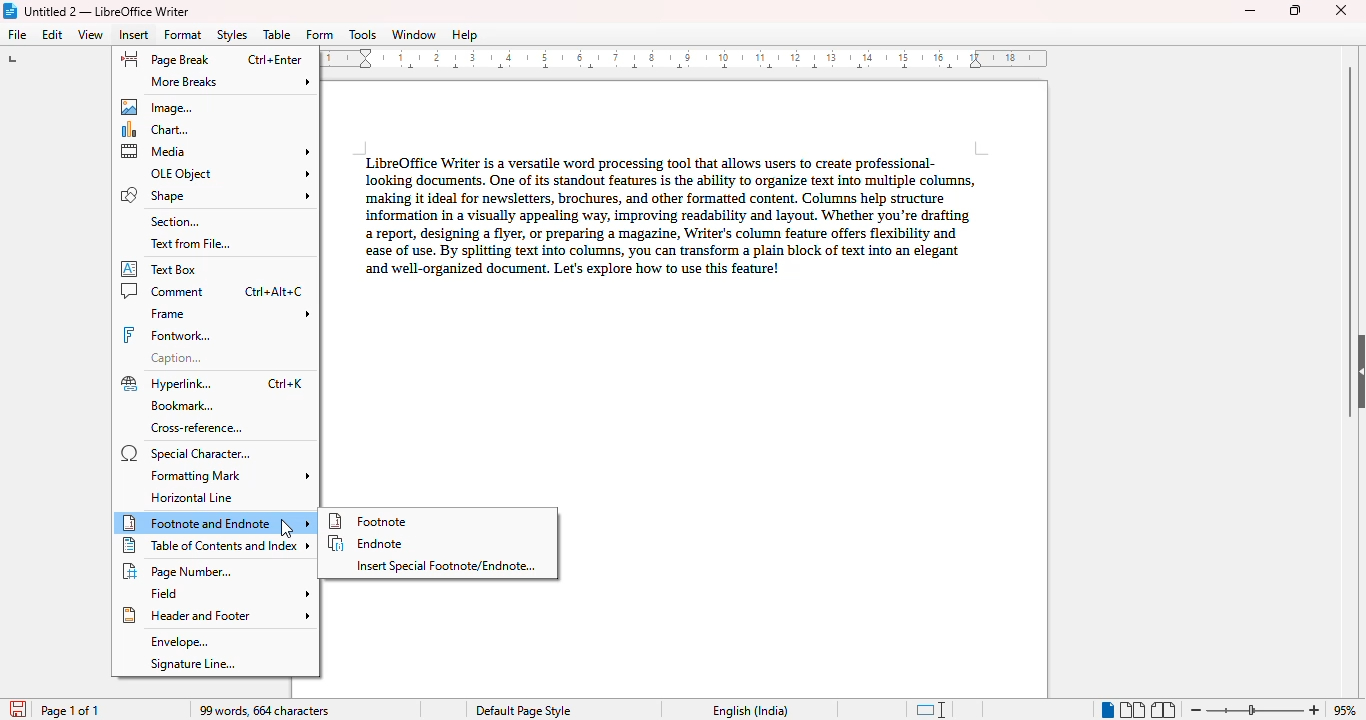  What do you see at coordinates (155, 107) in the screenshot?
I see `image` at bounding box center [155, 107].